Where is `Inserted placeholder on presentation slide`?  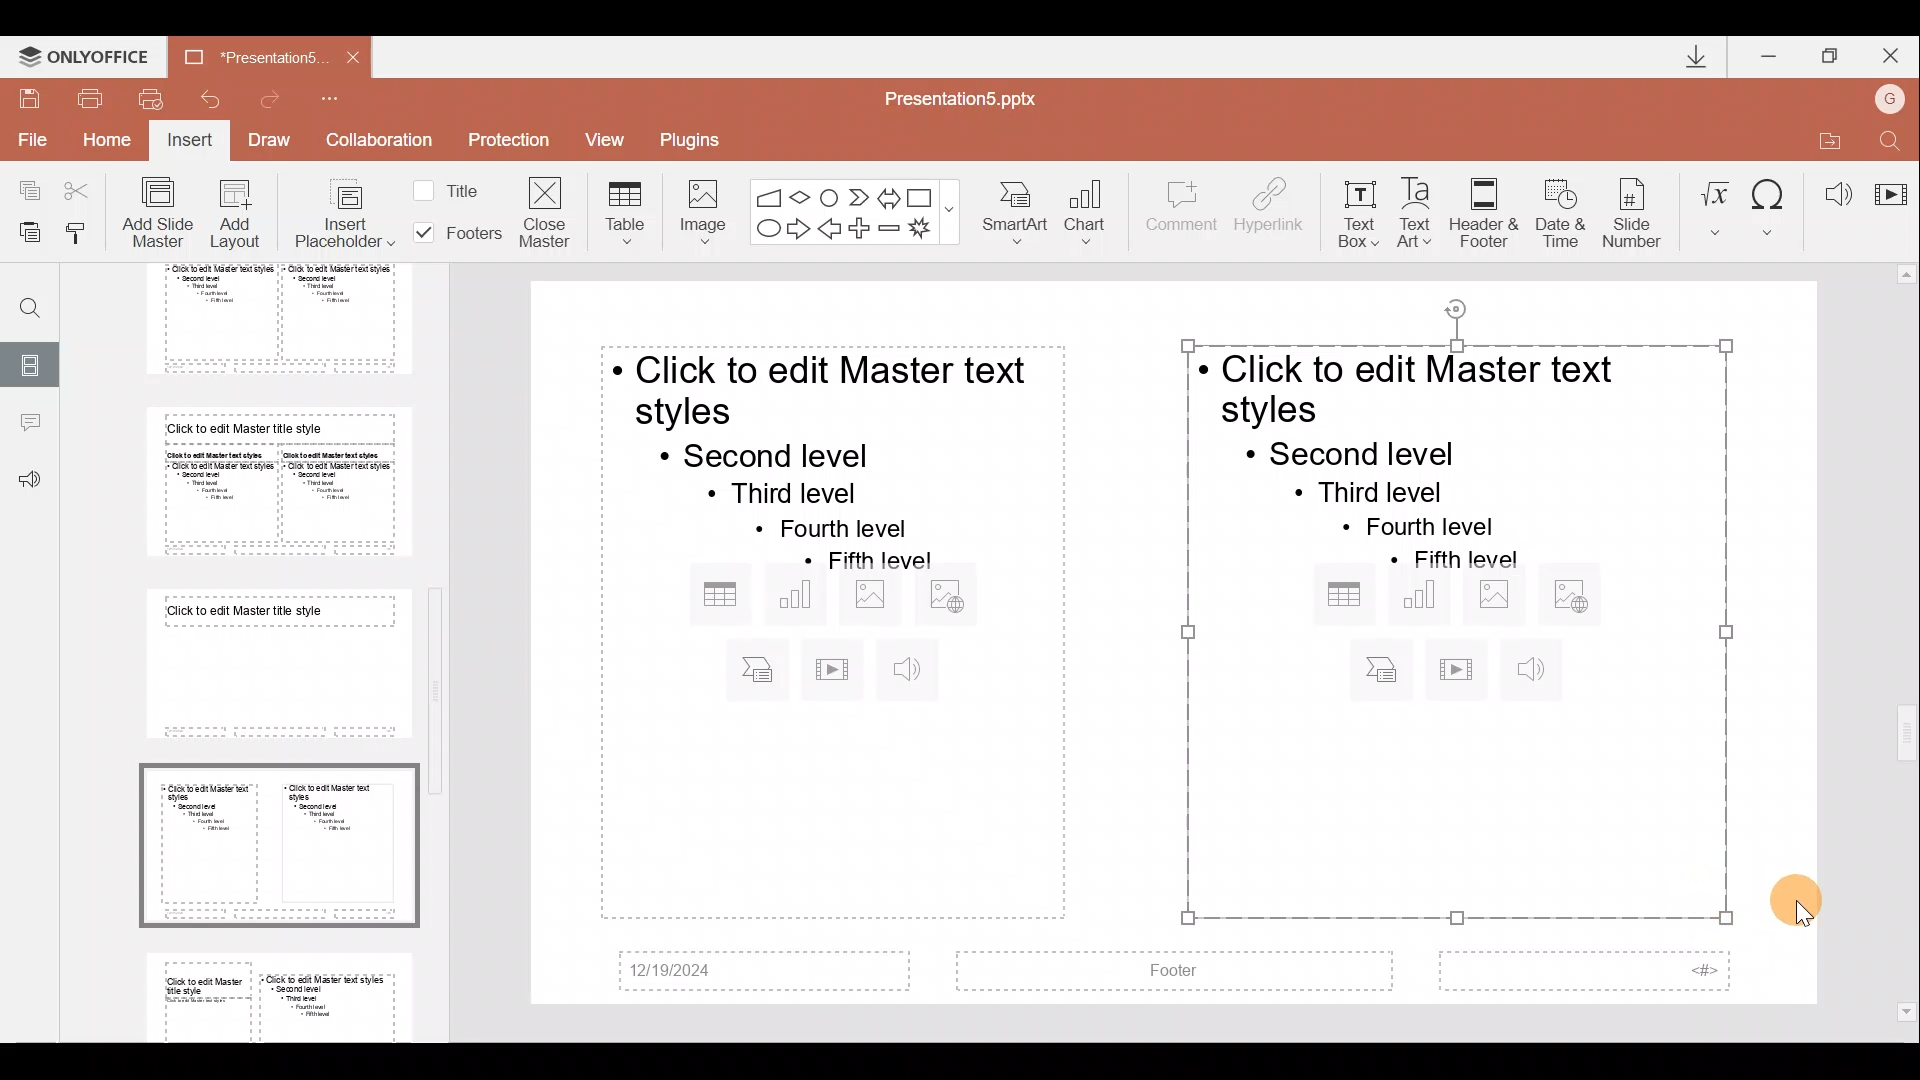 Inserted placeholder on presentation slide is located at coordinates (1459, 629).